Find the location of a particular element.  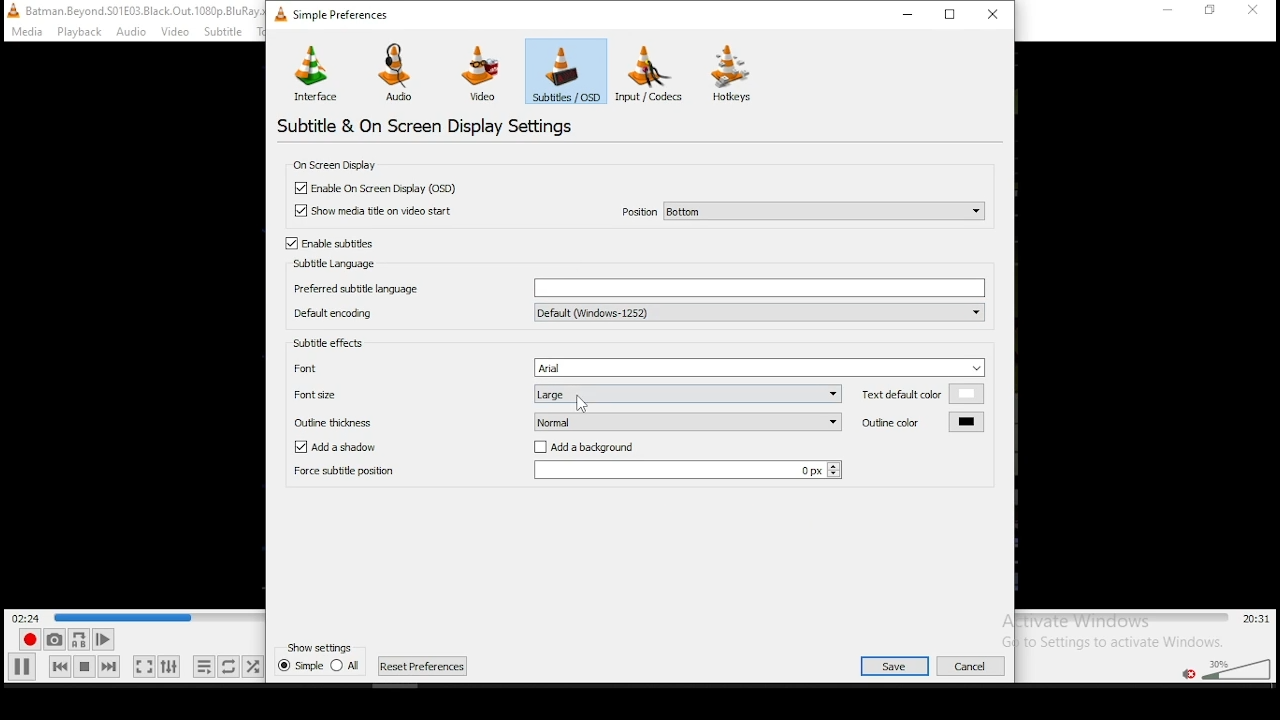

text default color is located at coordinates (923, 394).